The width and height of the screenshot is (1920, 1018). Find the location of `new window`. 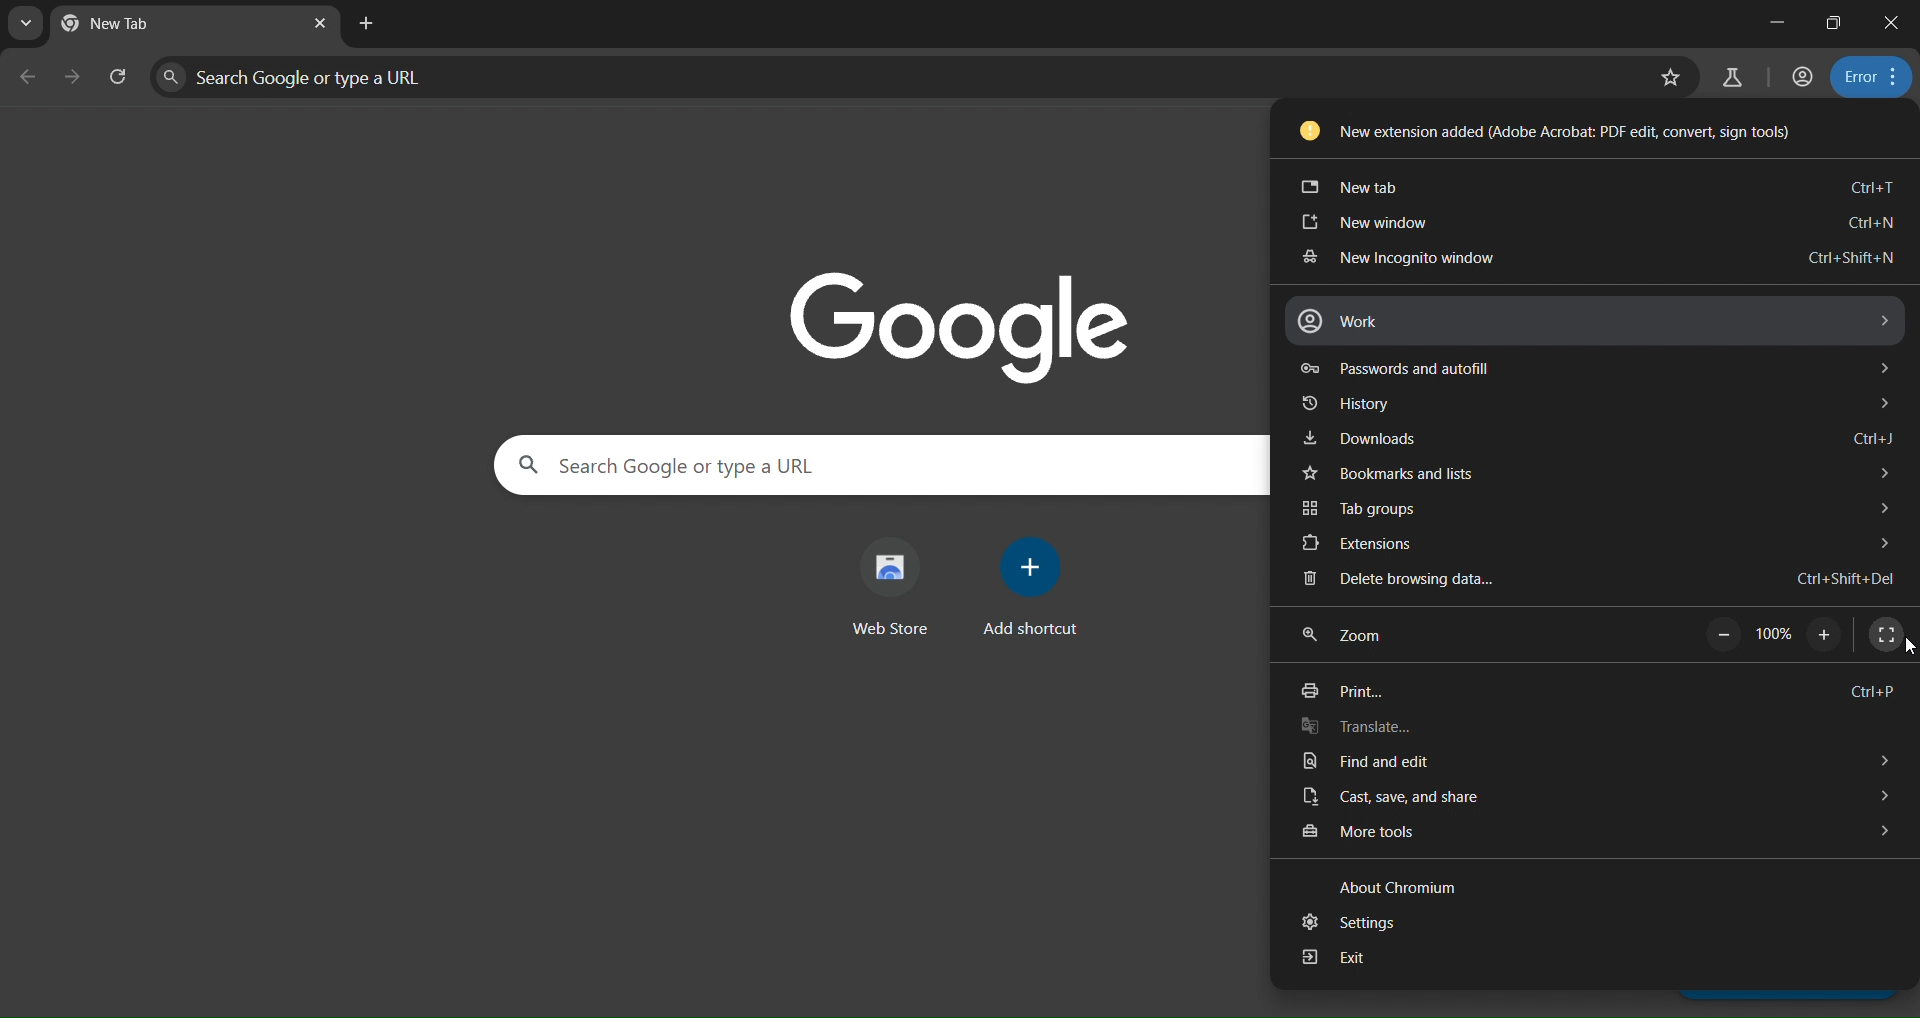

new window is located at coordinates (1596, 225).